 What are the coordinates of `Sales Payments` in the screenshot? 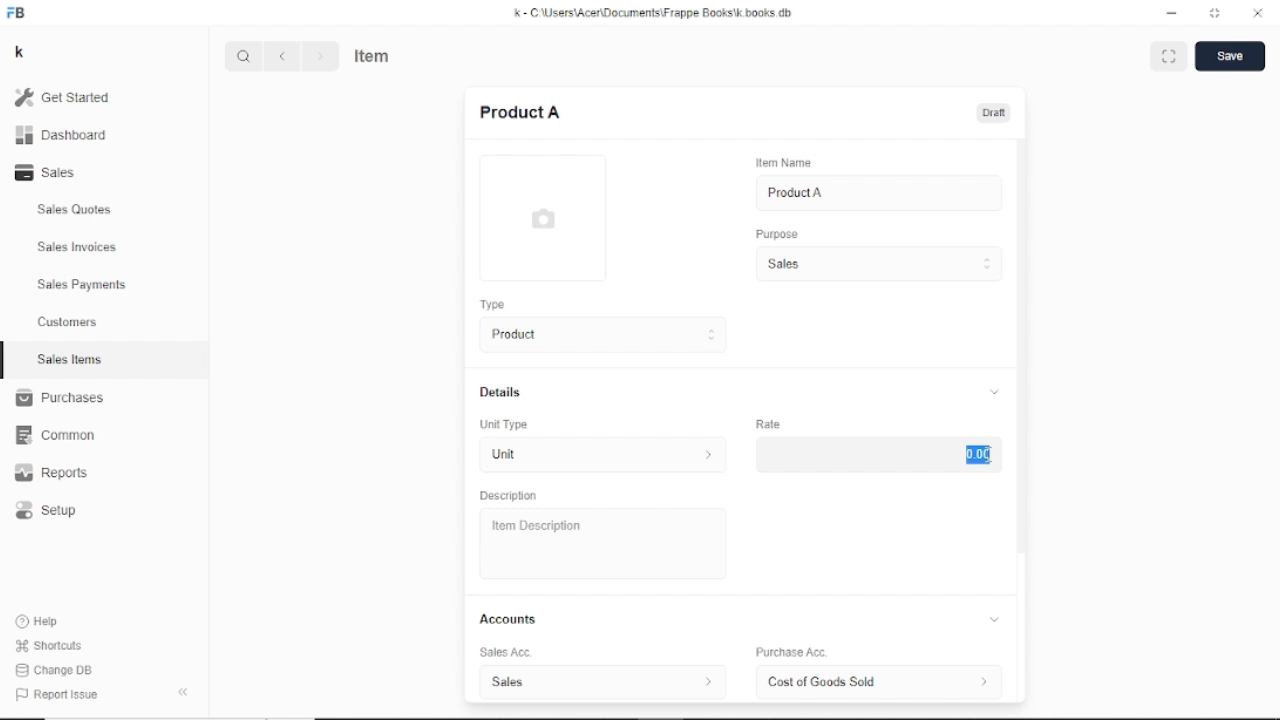 It's located at (83, 284).